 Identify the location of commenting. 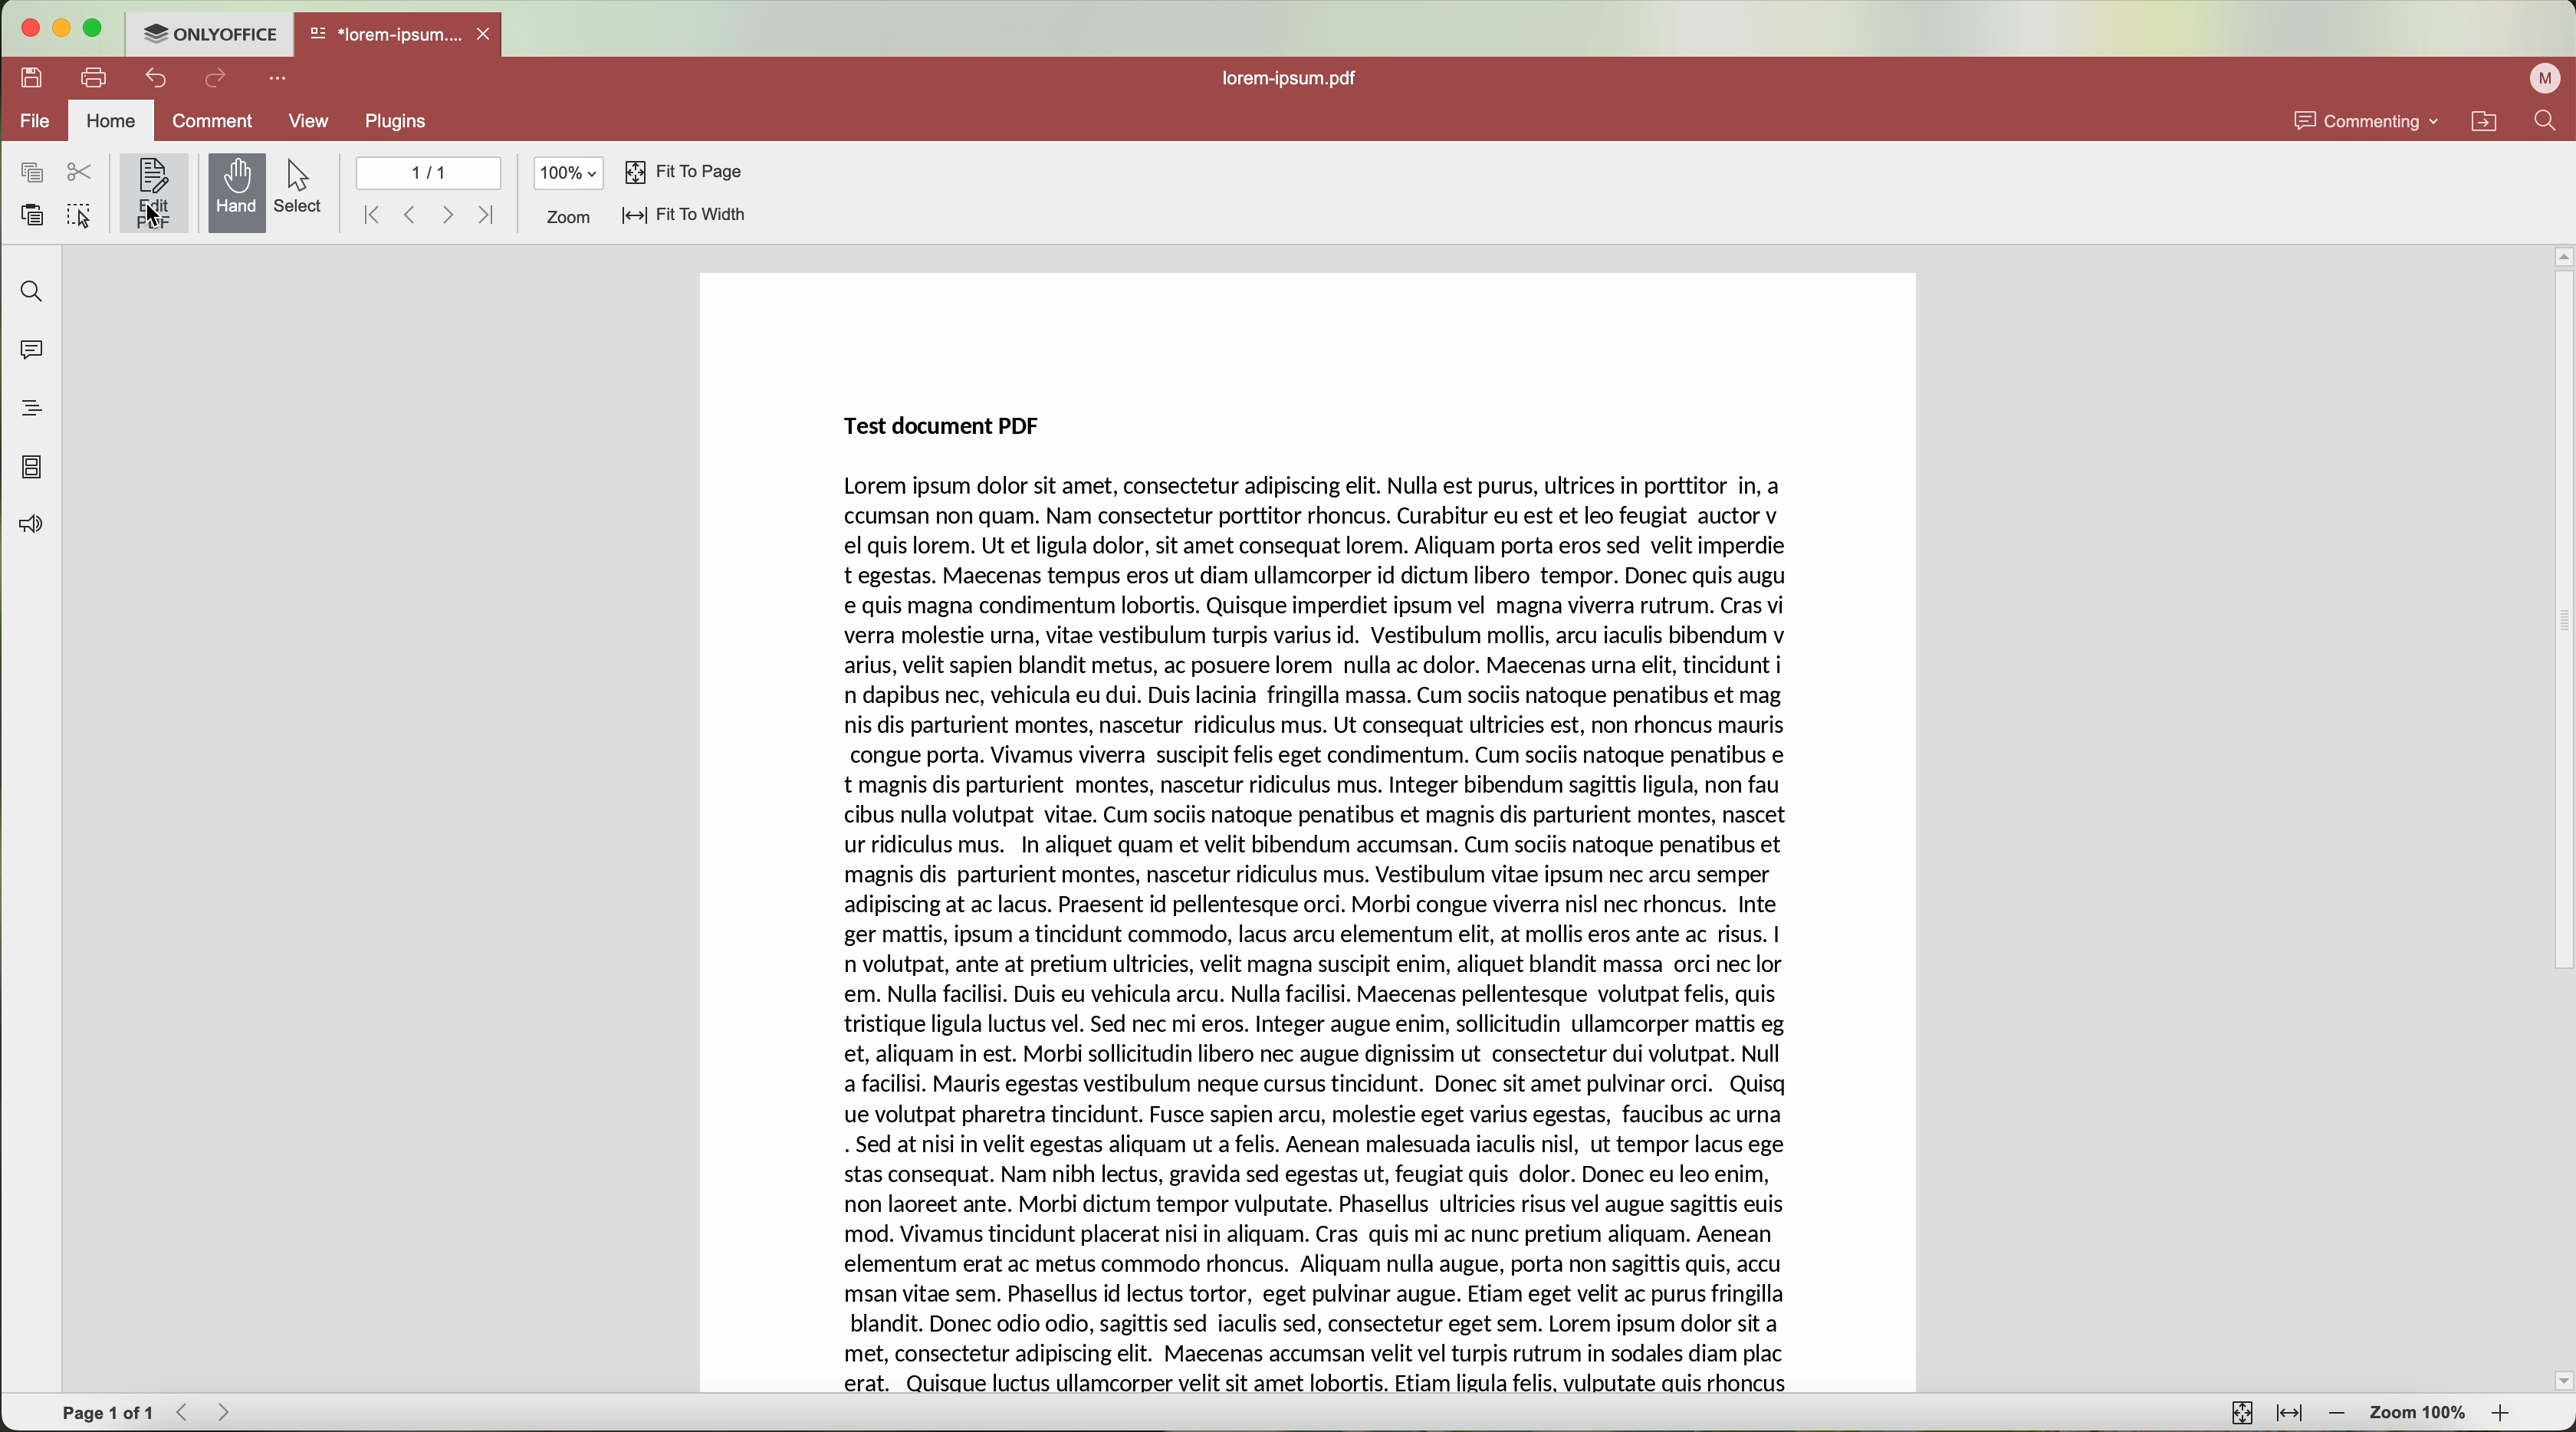
(2358, 120).